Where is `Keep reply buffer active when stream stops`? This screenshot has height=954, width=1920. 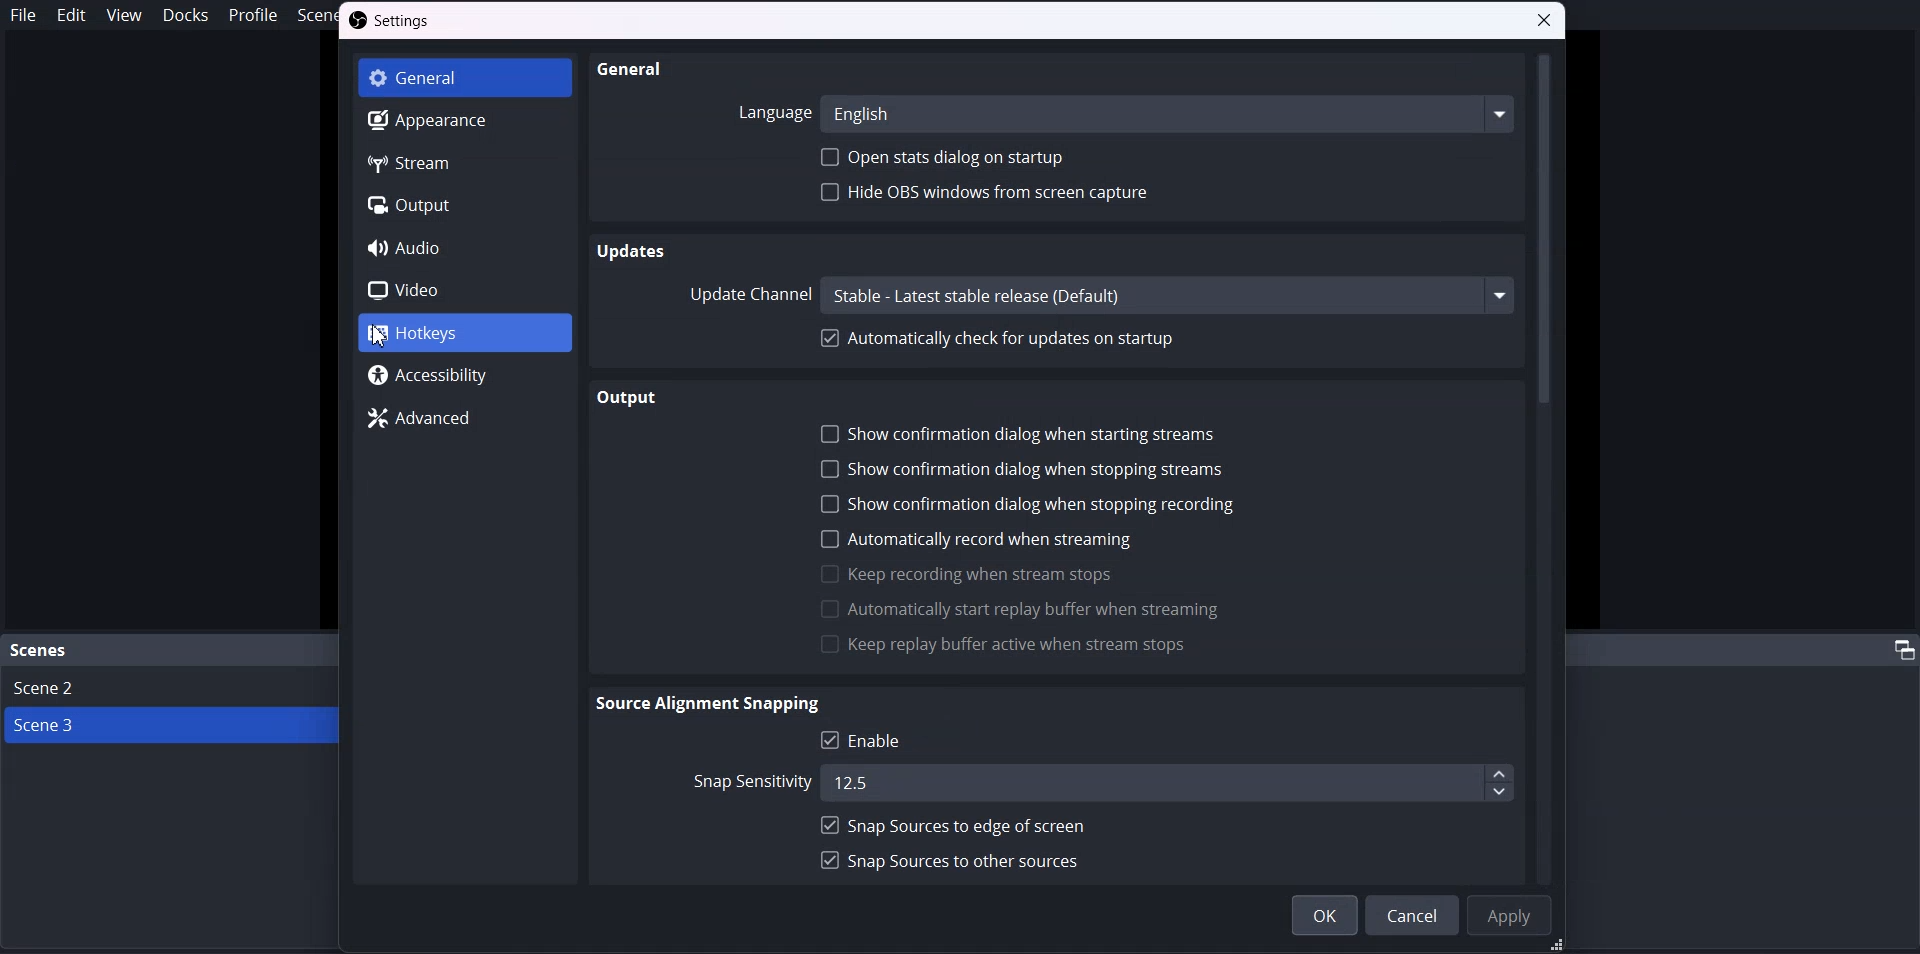
Keep reply buffer active when stream stops is located at coordinates (1005, 643).